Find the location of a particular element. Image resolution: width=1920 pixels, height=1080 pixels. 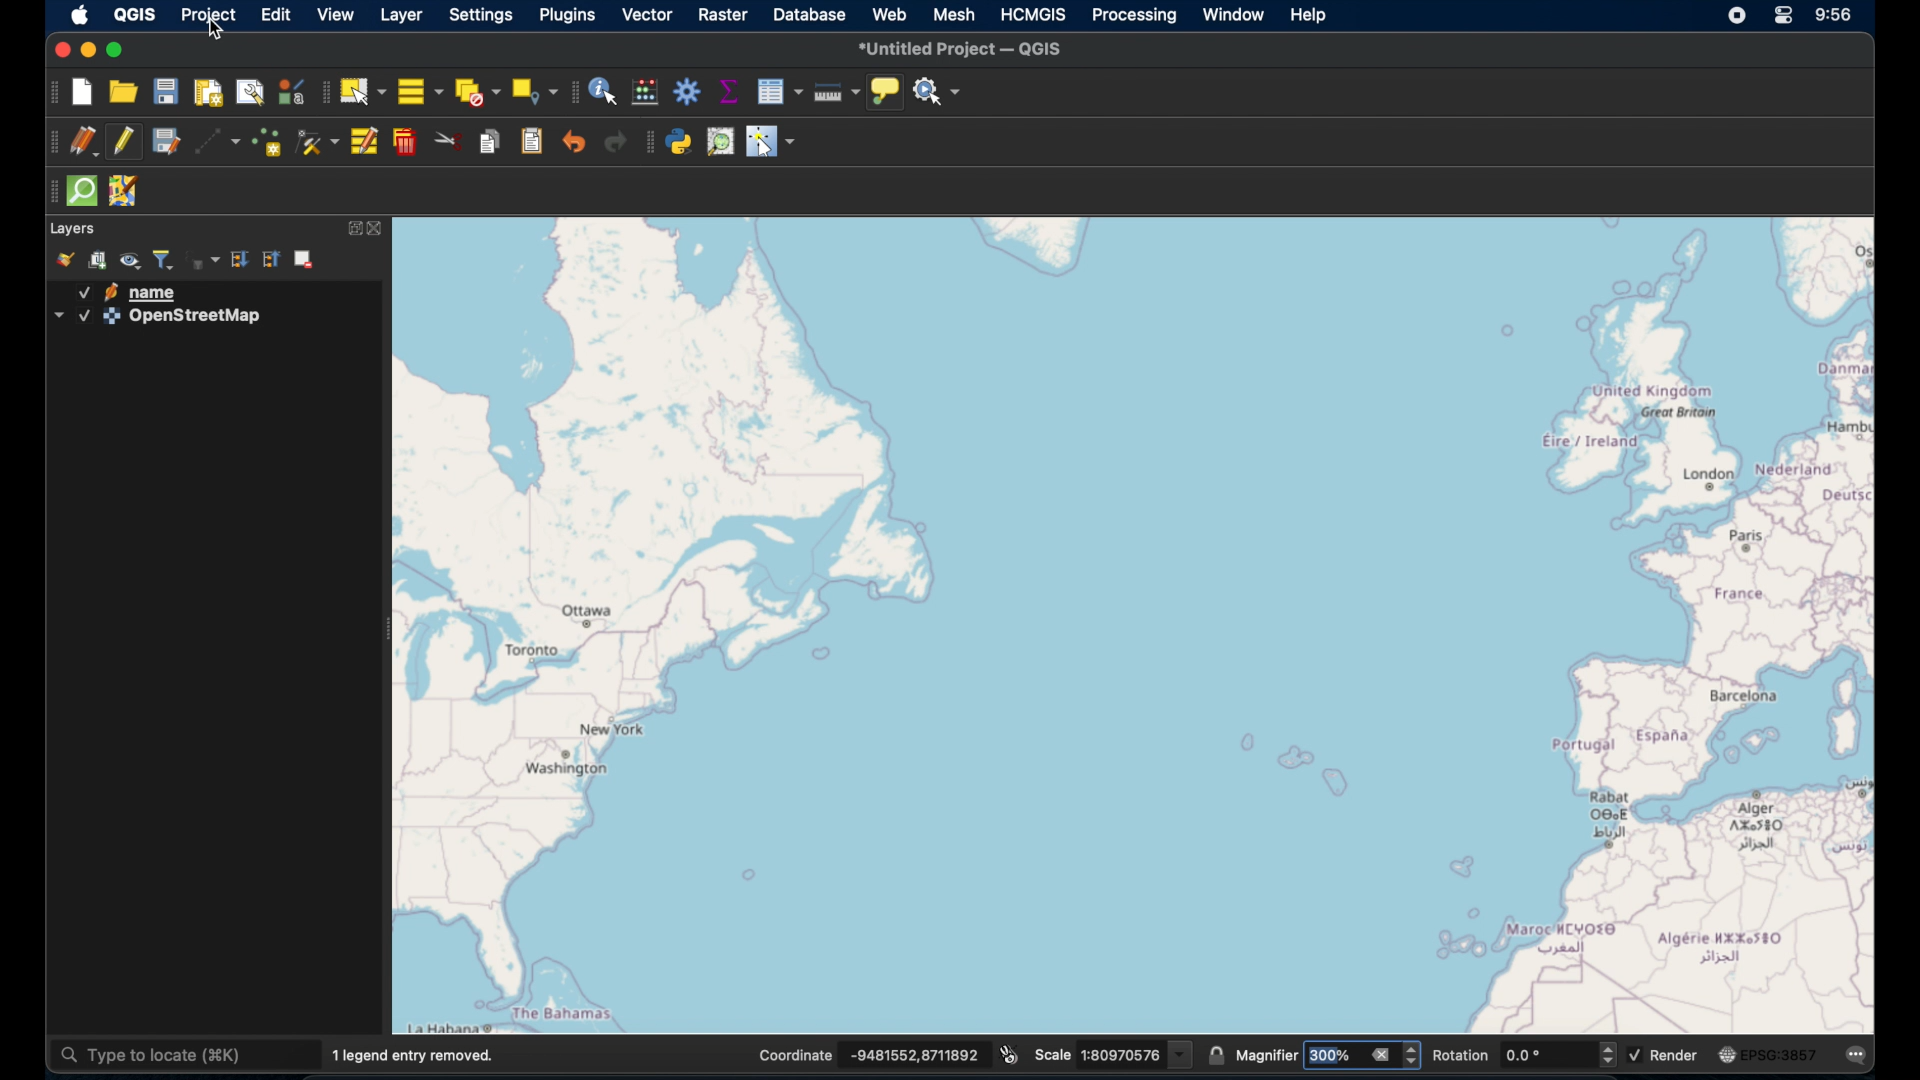

layer is located at coordinates (74, 229).